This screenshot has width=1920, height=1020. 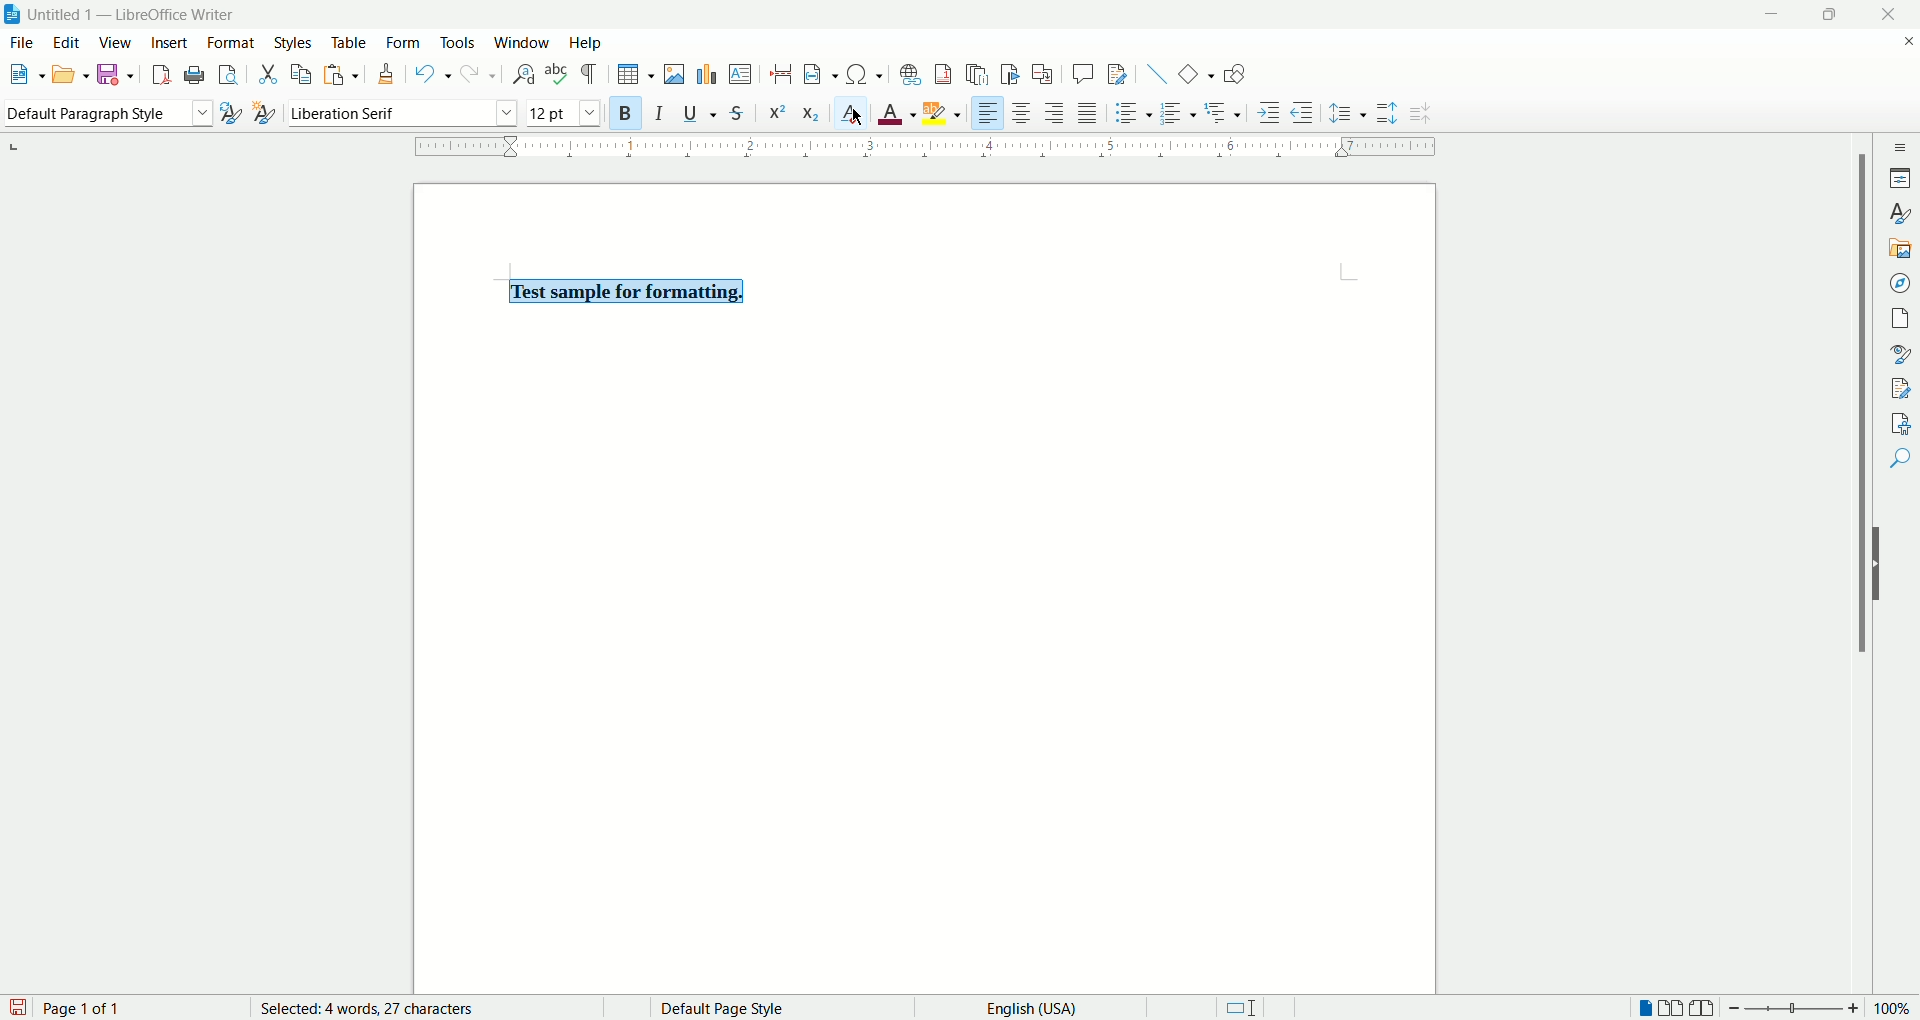 I want to click on insert footnote, so click(x=944, y=74).